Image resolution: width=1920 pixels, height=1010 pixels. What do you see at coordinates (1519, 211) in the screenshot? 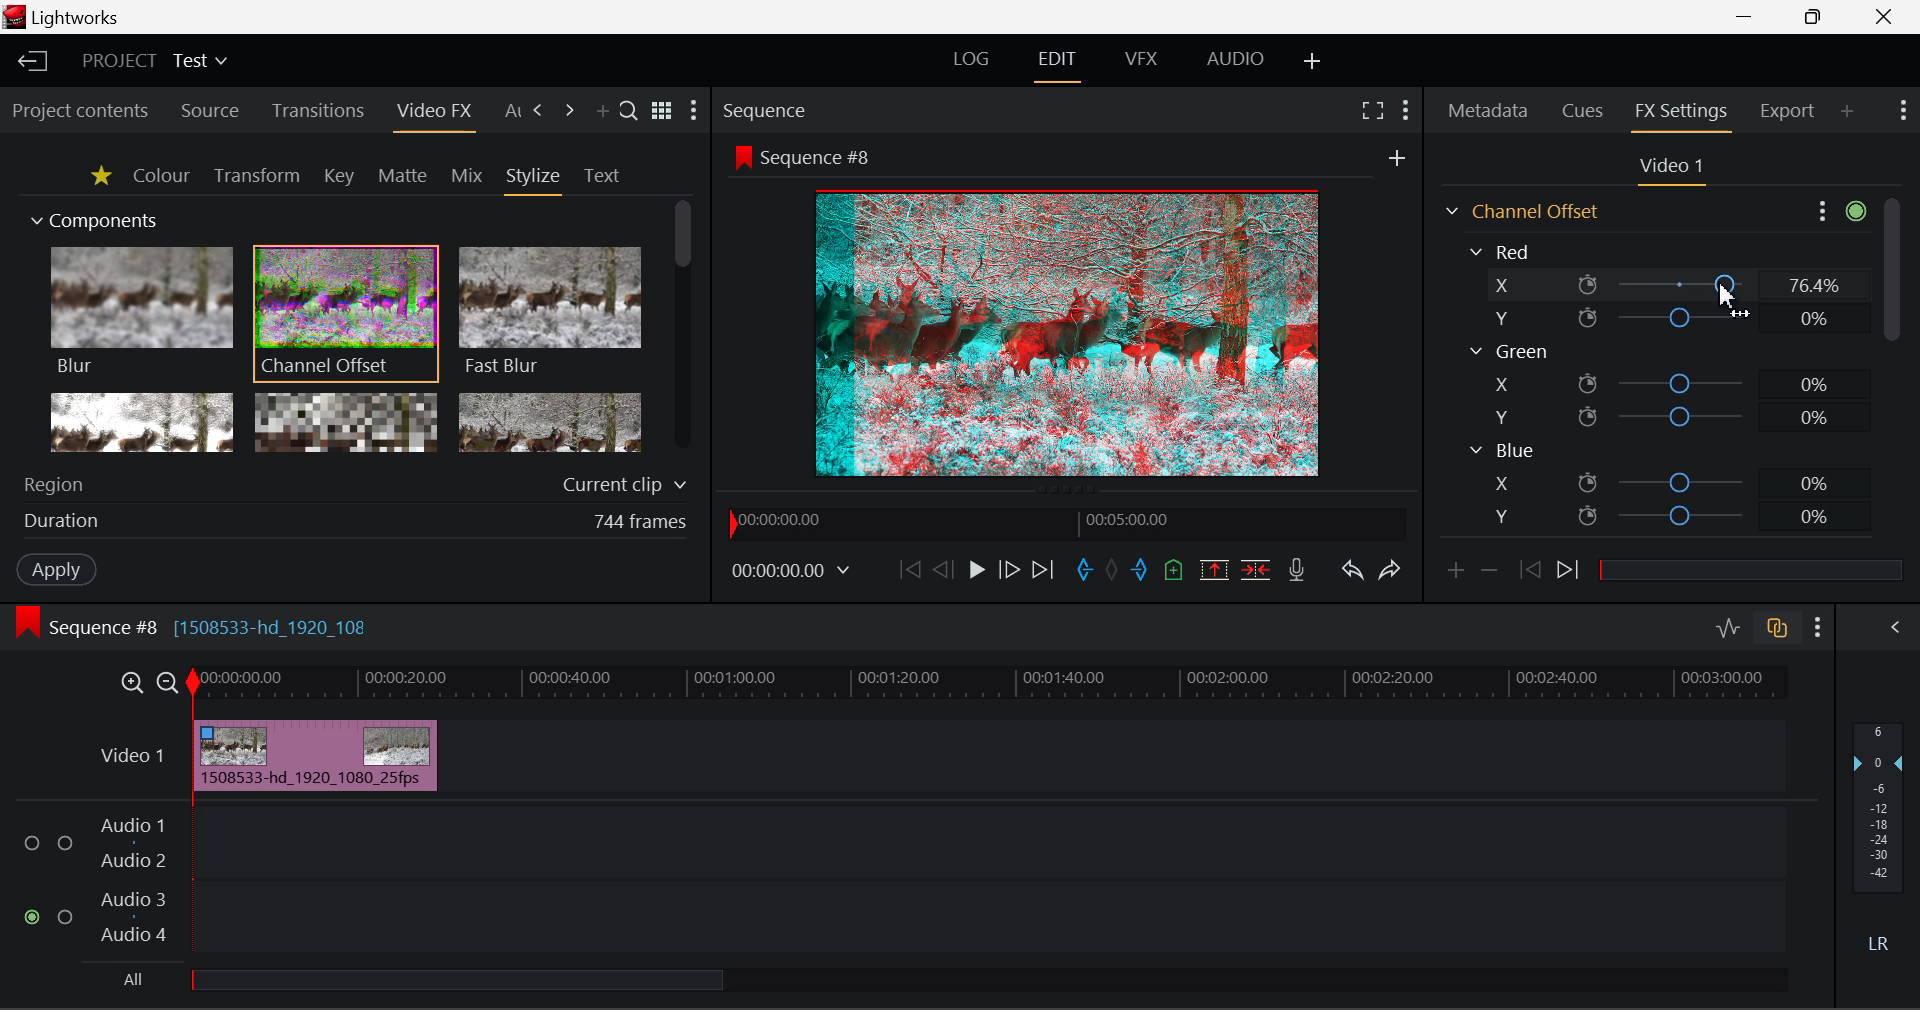
I see `Channel Offset` at bounding box center [1519, 211].